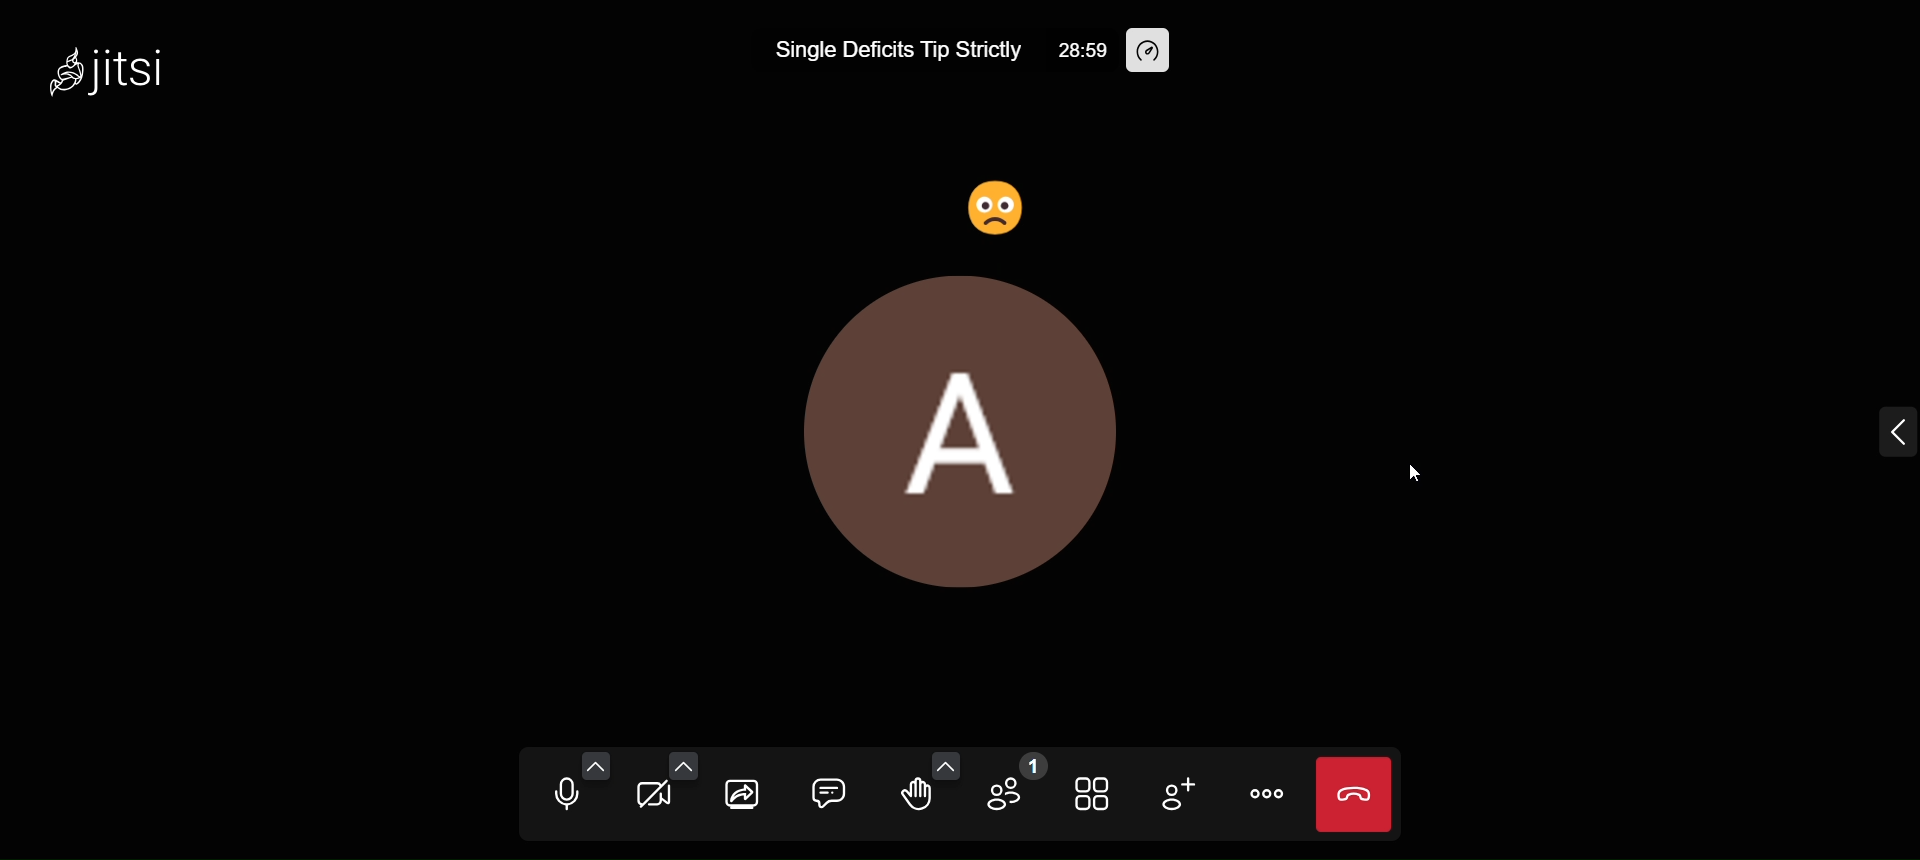  Describe the element at coordinates (823, 791) in the screenshot. I see `open chat` at that location.